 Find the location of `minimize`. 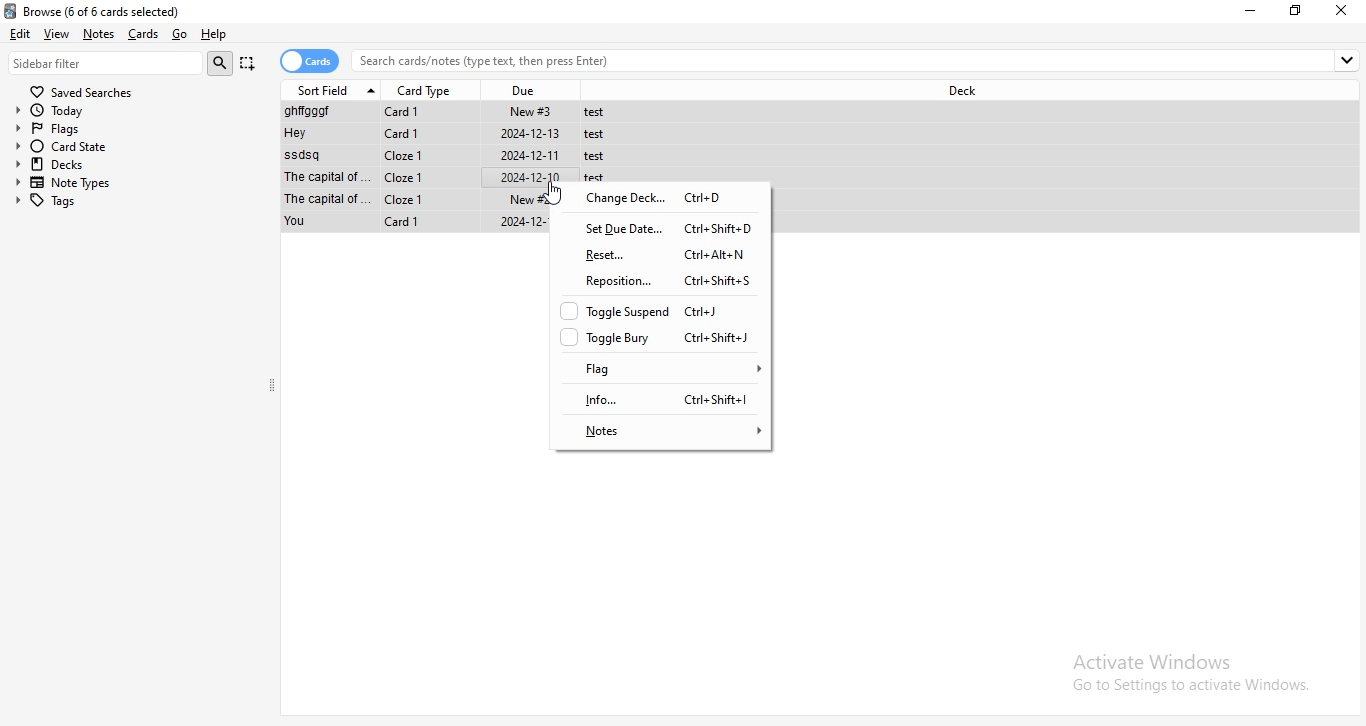

minimize is located at coordinates (1252, 10).